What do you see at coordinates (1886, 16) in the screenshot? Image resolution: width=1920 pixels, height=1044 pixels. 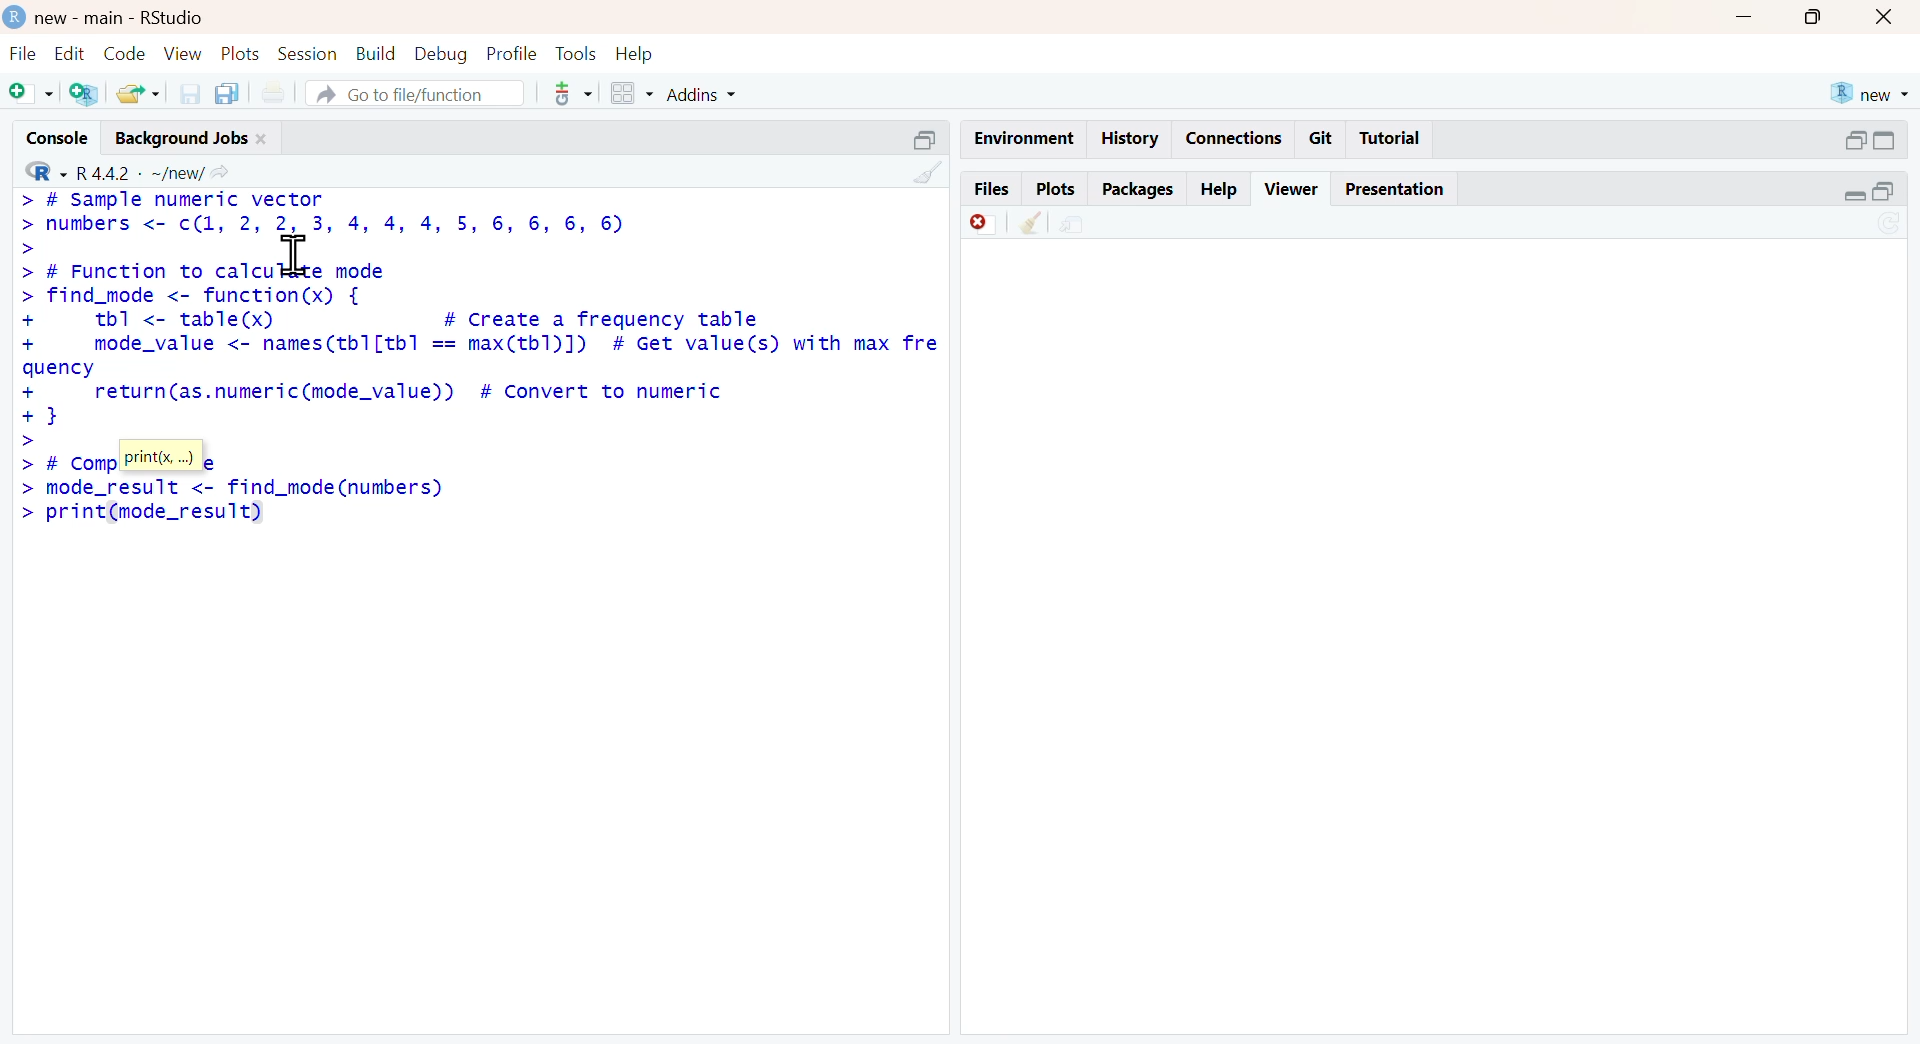 I see `close` at bounding box center [1886, 16].